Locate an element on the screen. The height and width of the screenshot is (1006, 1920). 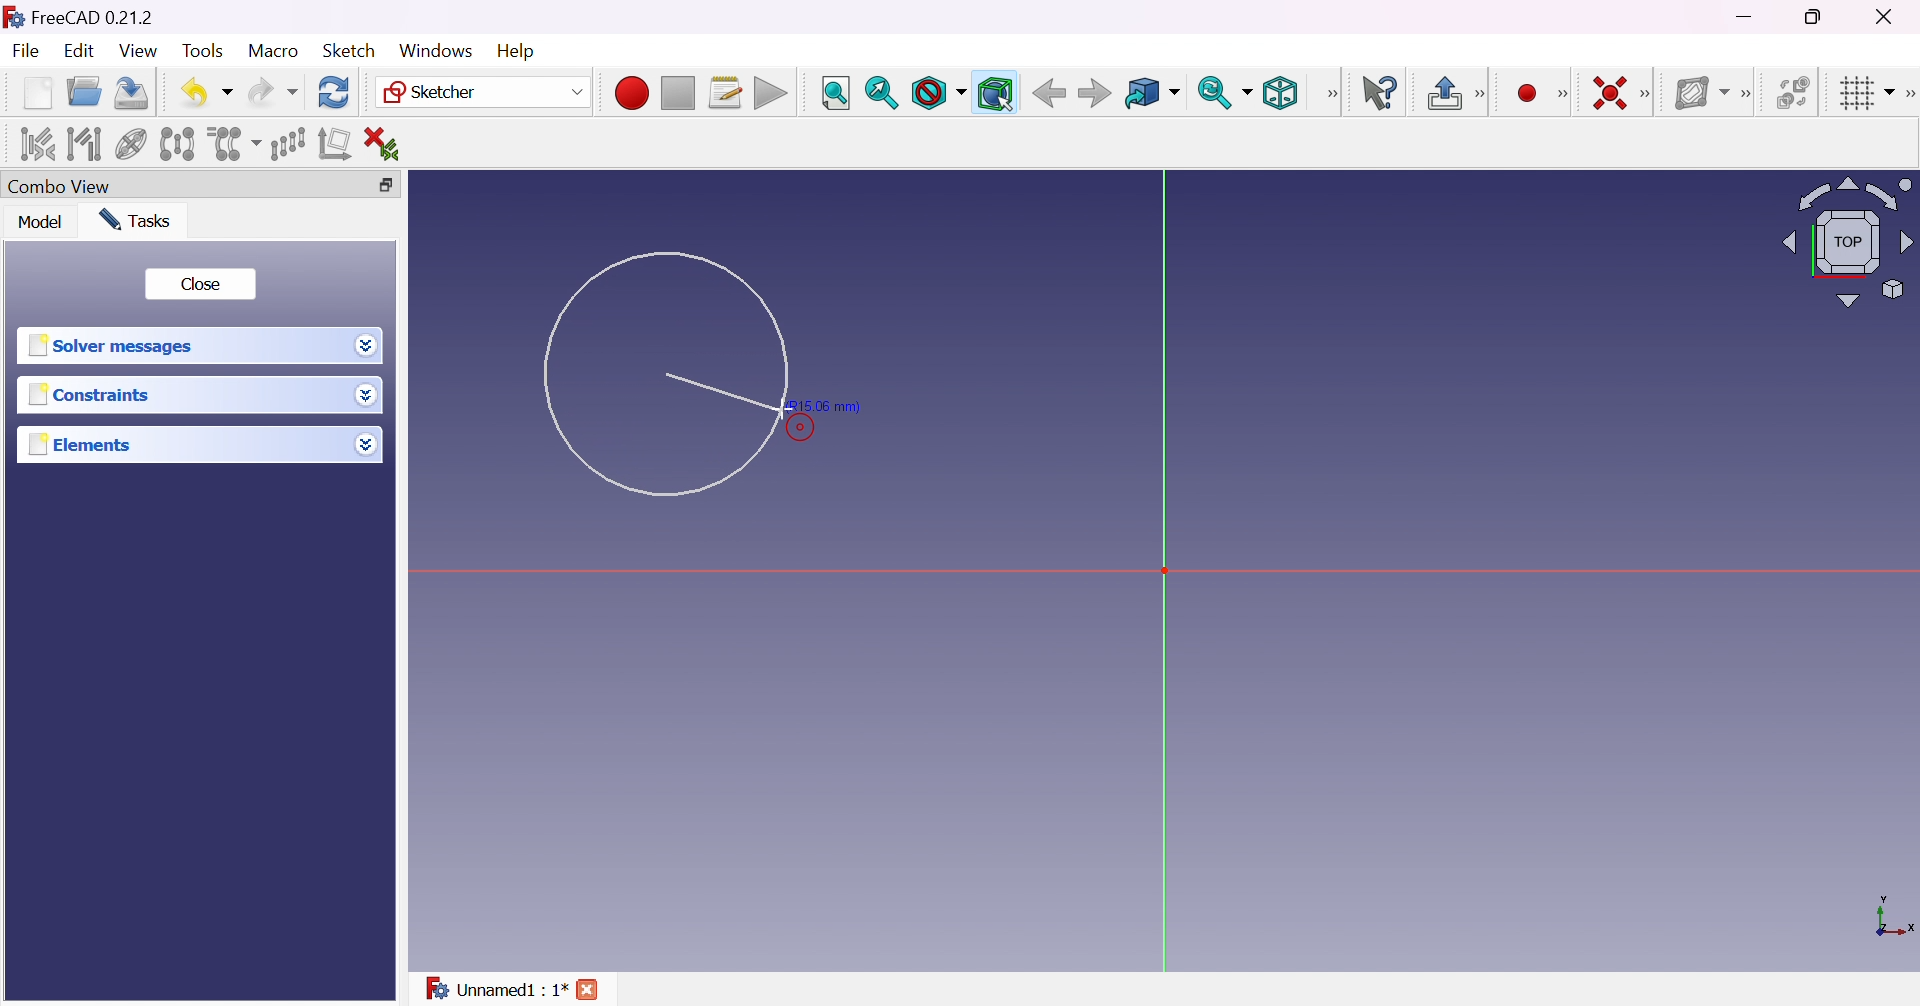
Cursor is located at coordinates (785, 410).